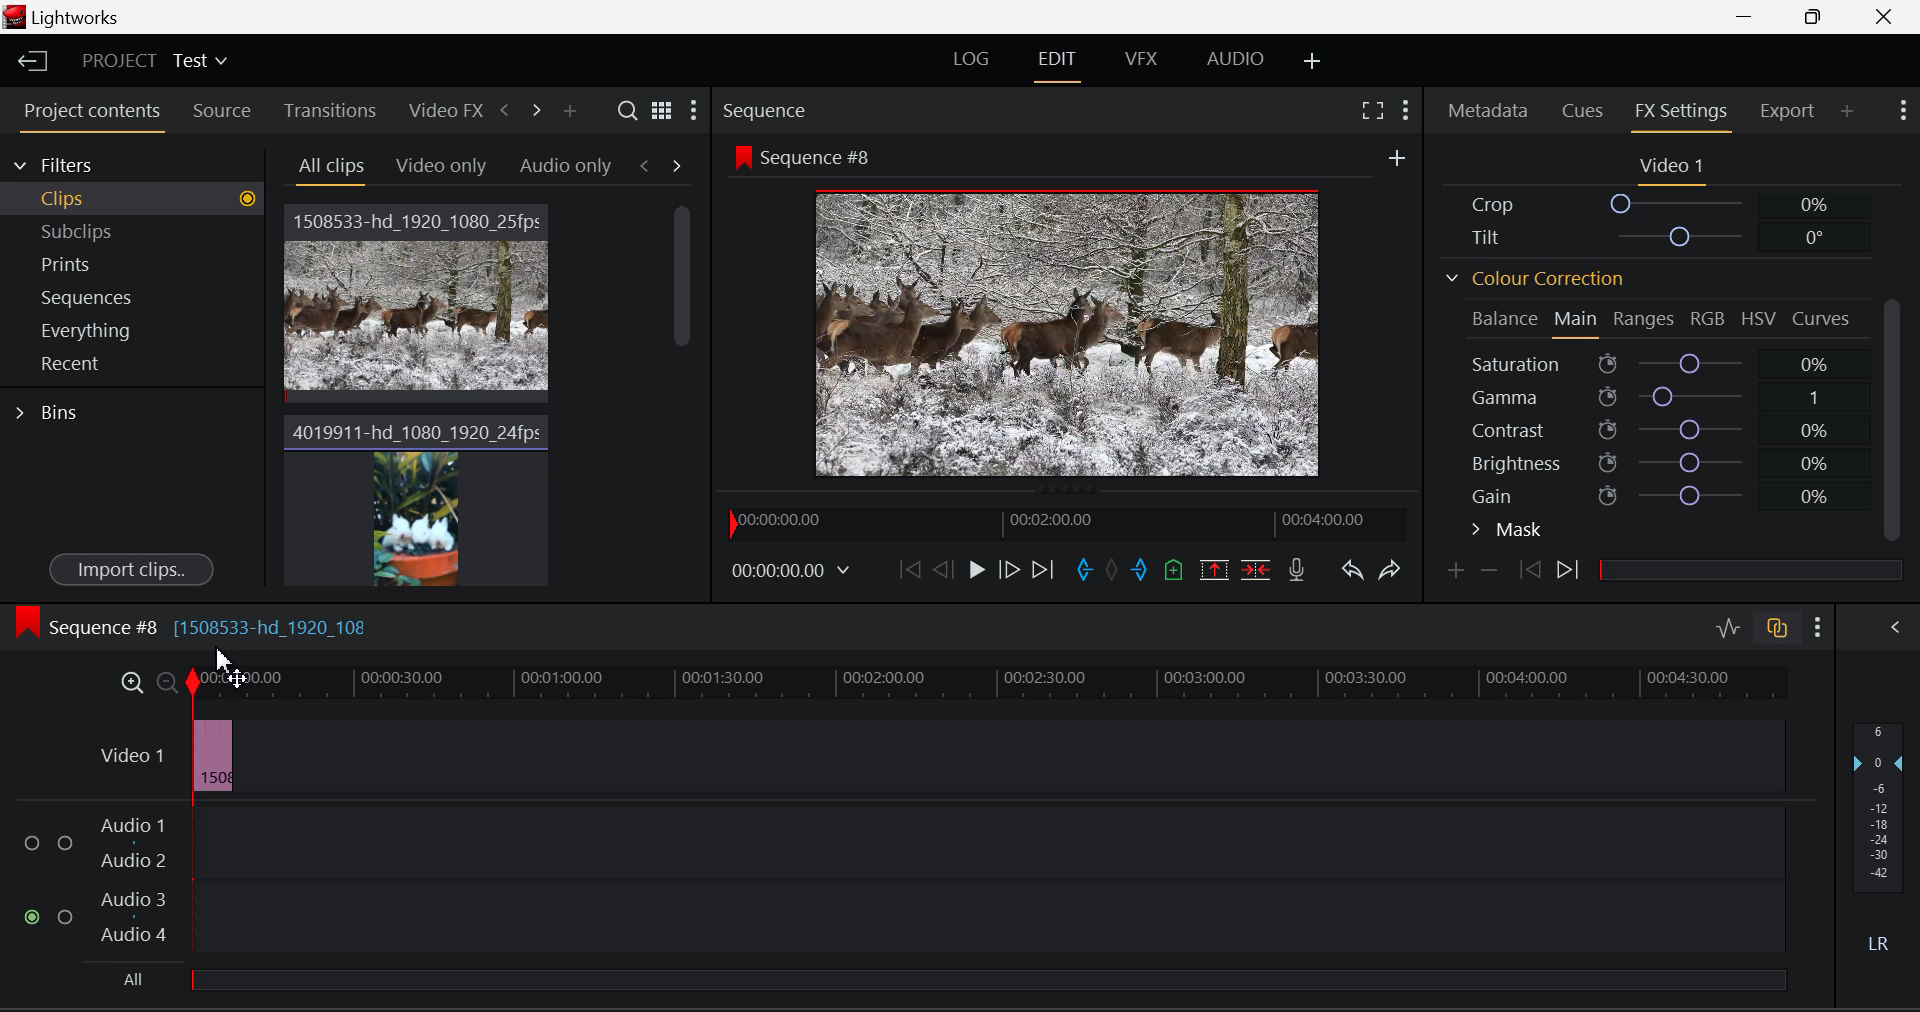 Image resolution: width=1920 pixels, height=1012 pixels. I want to click on Previous keyframe, so click(1526, 572).